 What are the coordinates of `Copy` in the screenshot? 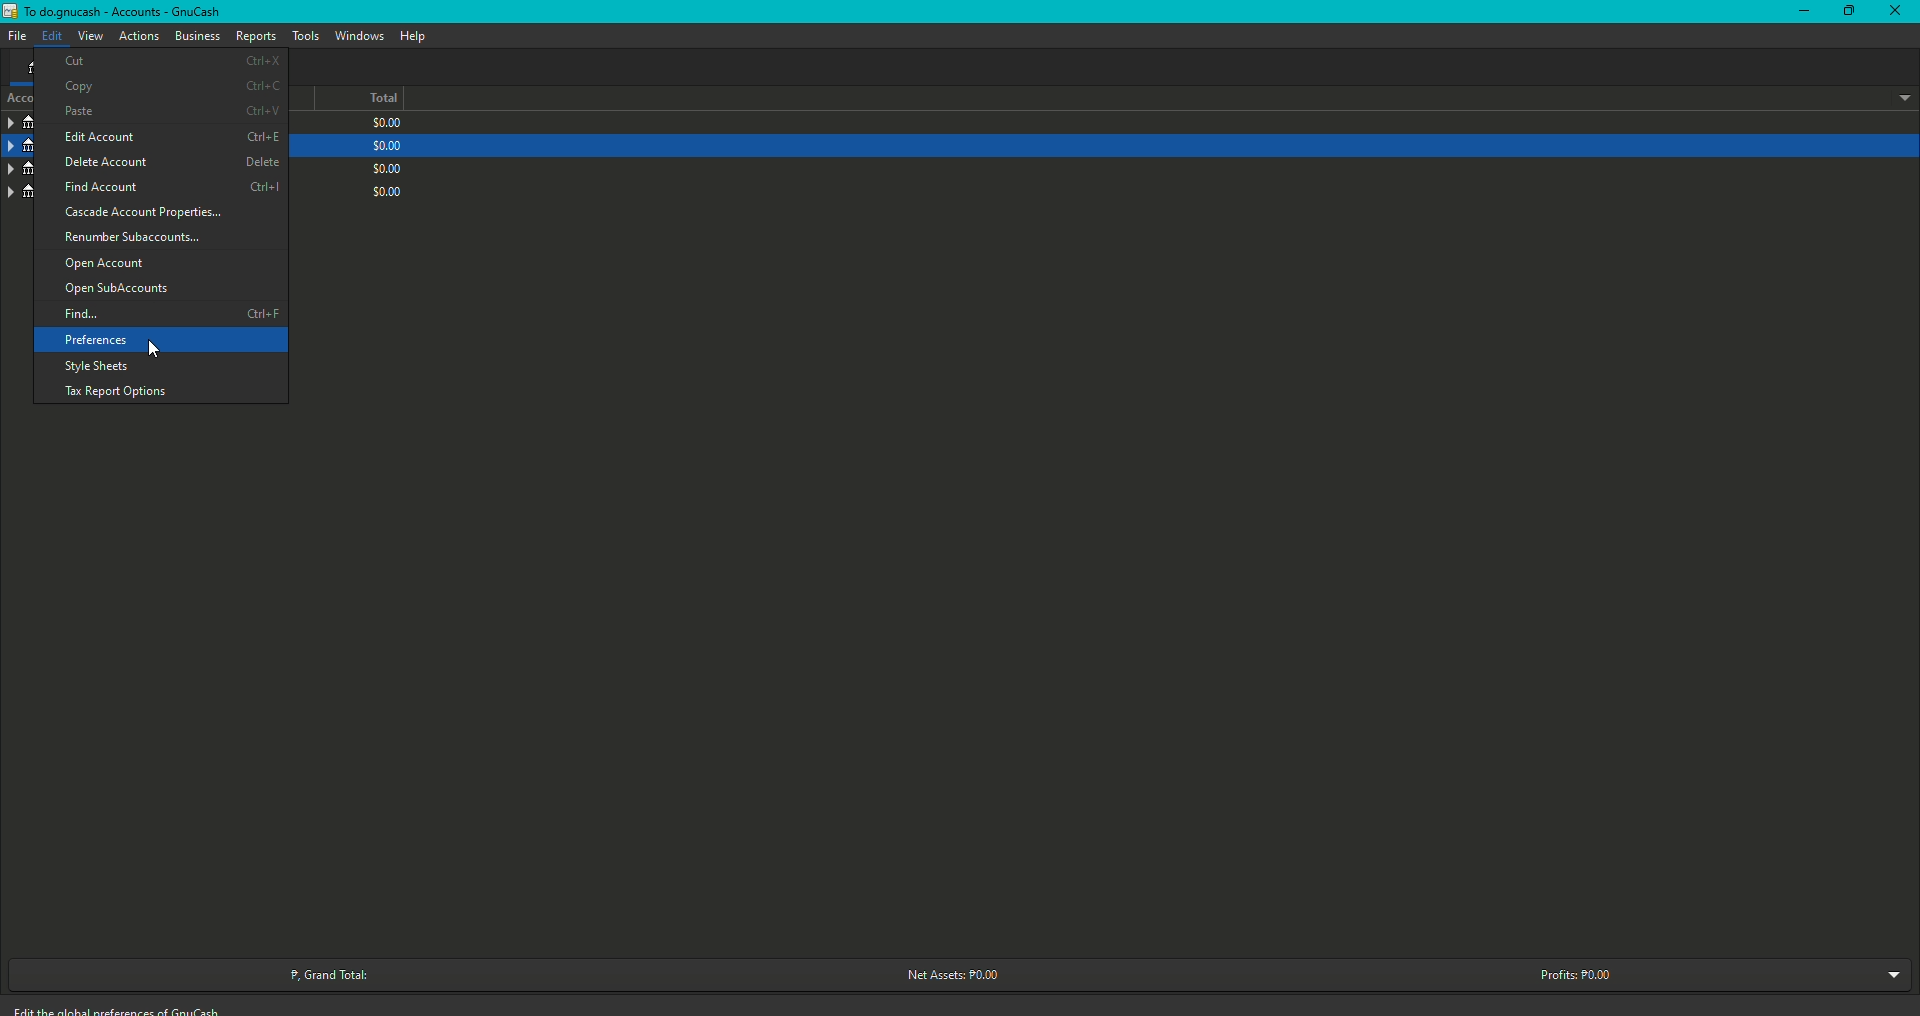 It's located at (170, 90).